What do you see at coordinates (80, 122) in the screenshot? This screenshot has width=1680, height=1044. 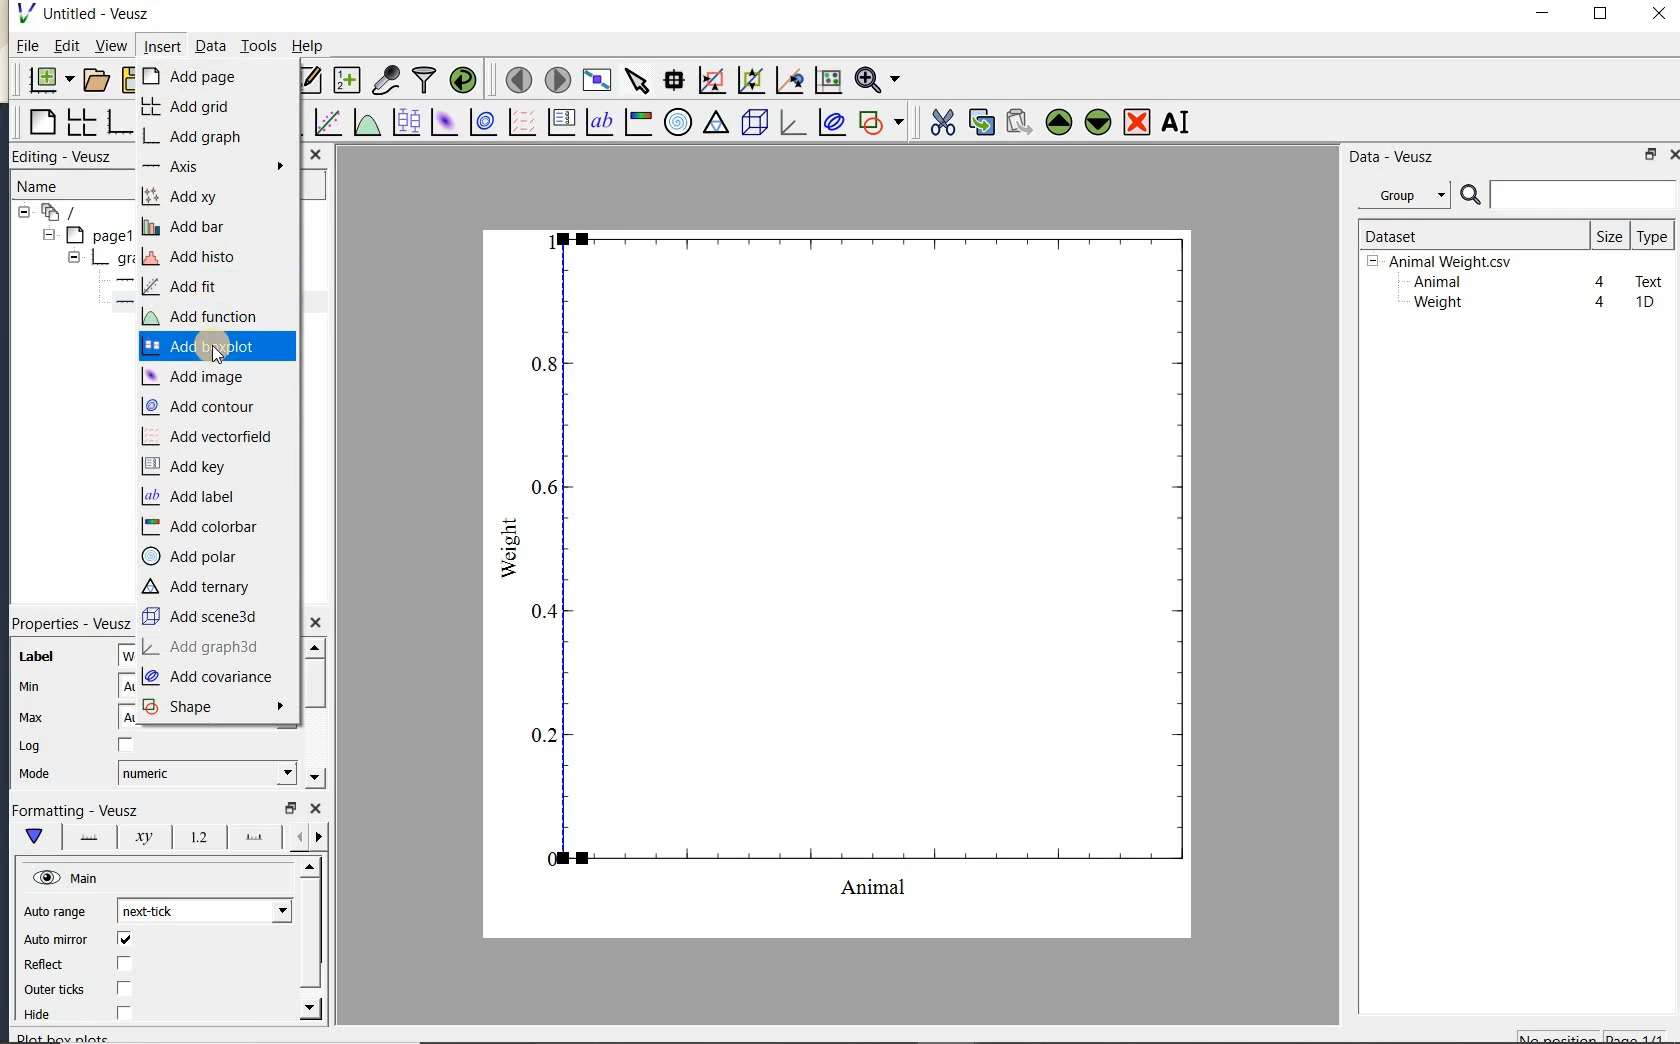 I see `arrange graphs in a grid` at bounding box center [80, 122].